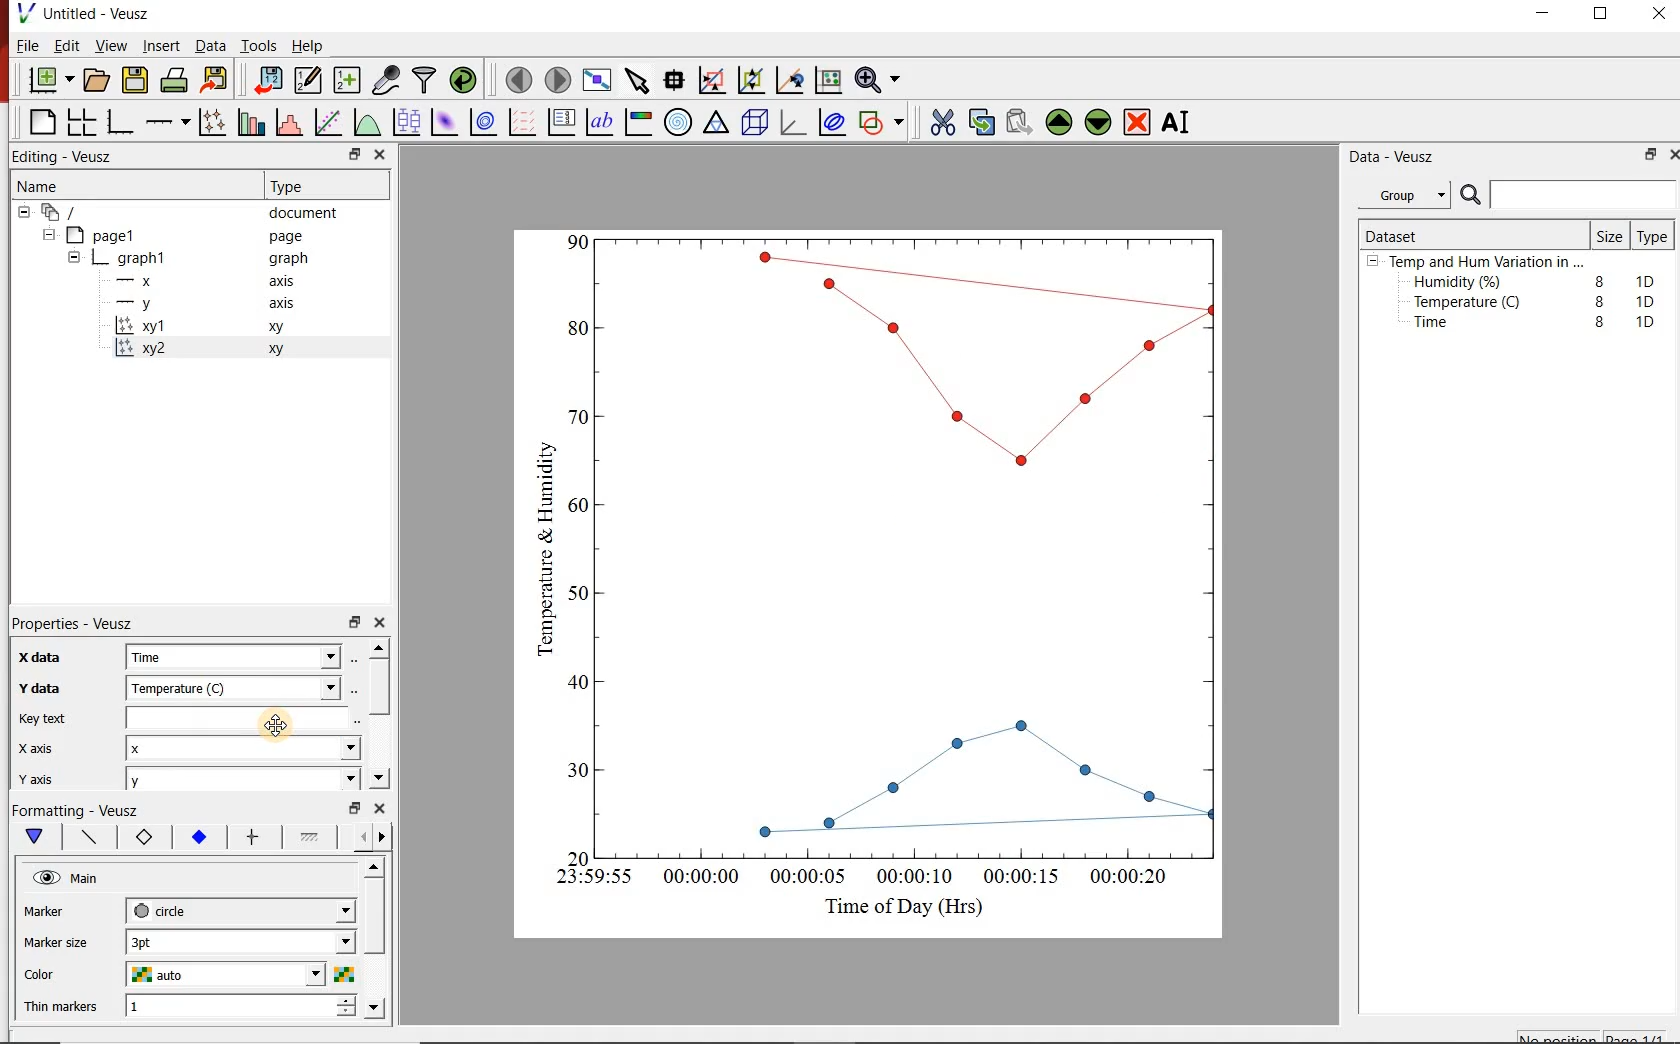 The image size is (1680, 1044). Describe the element at coordinates (381, 154) in the screenshot. I see `close` at that location.